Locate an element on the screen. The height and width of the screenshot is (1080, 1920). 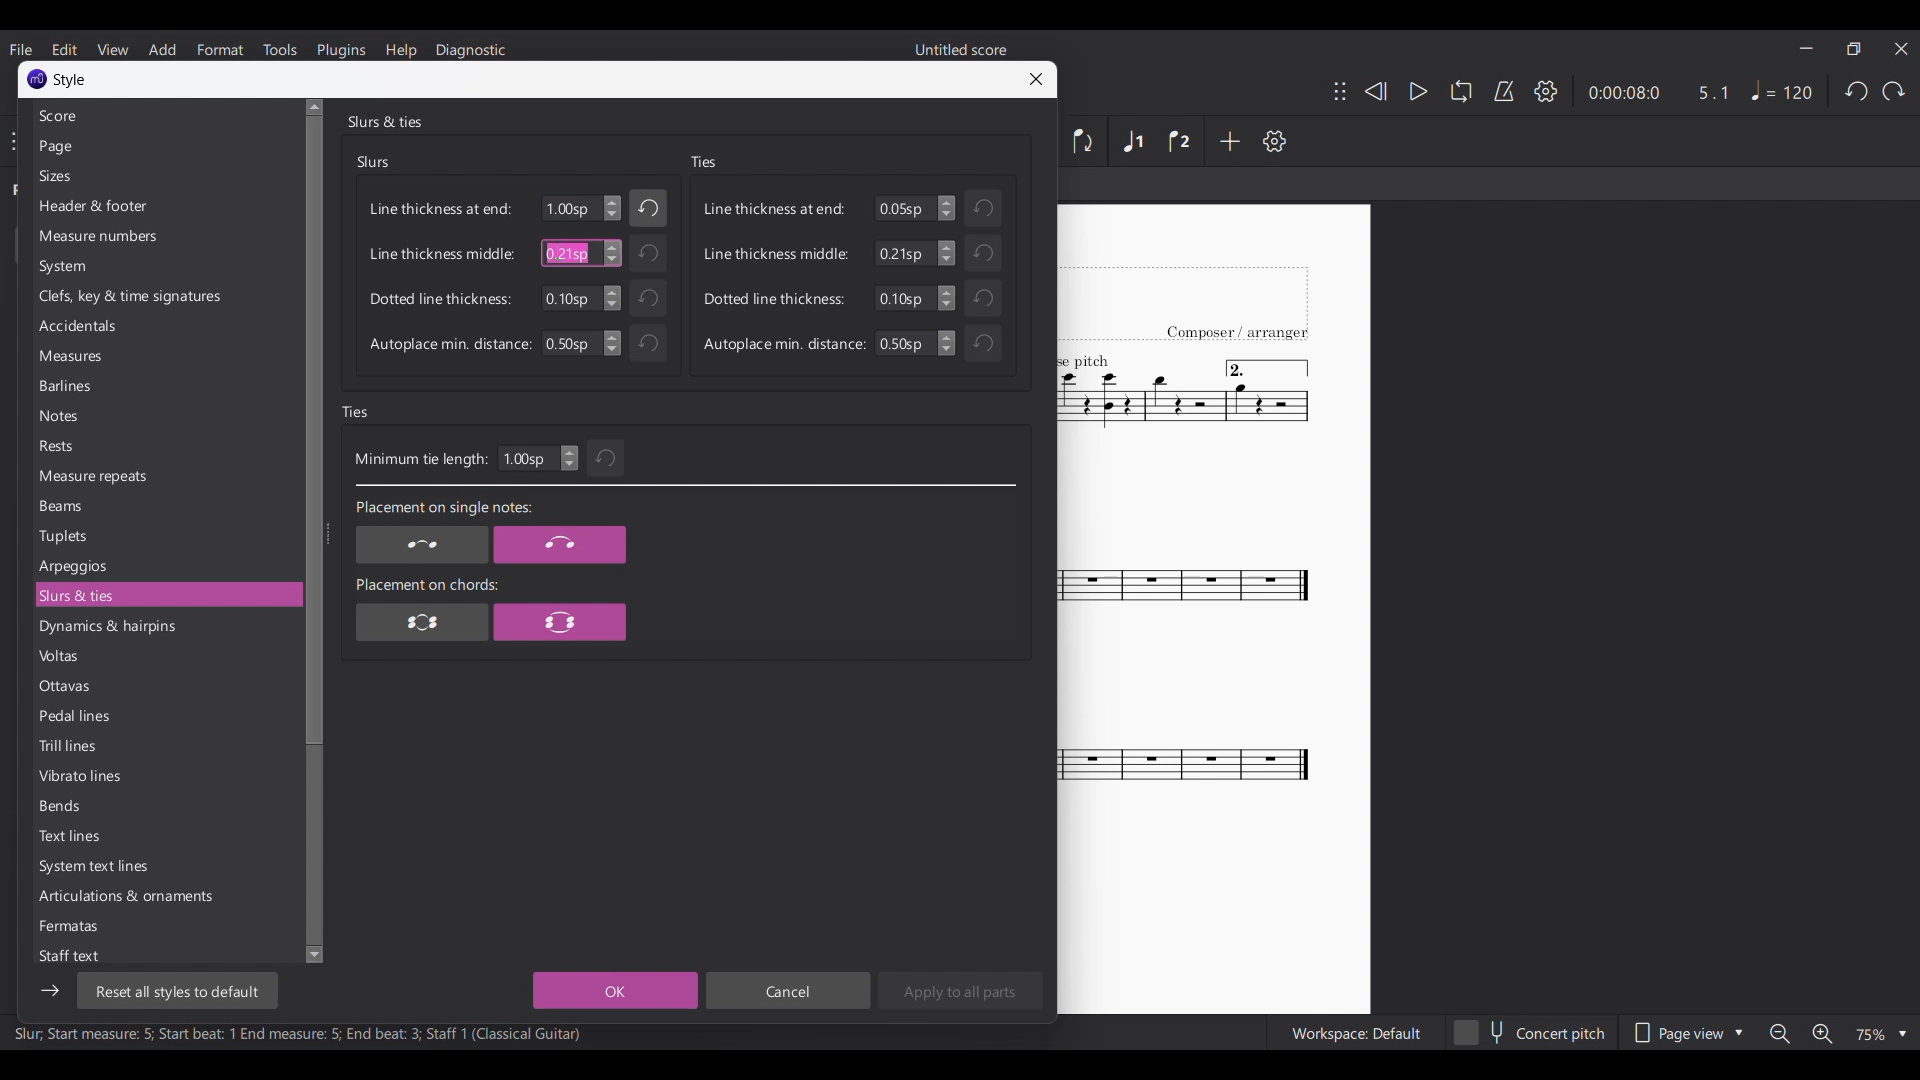
Close window is located at coordinates (1036, 79).